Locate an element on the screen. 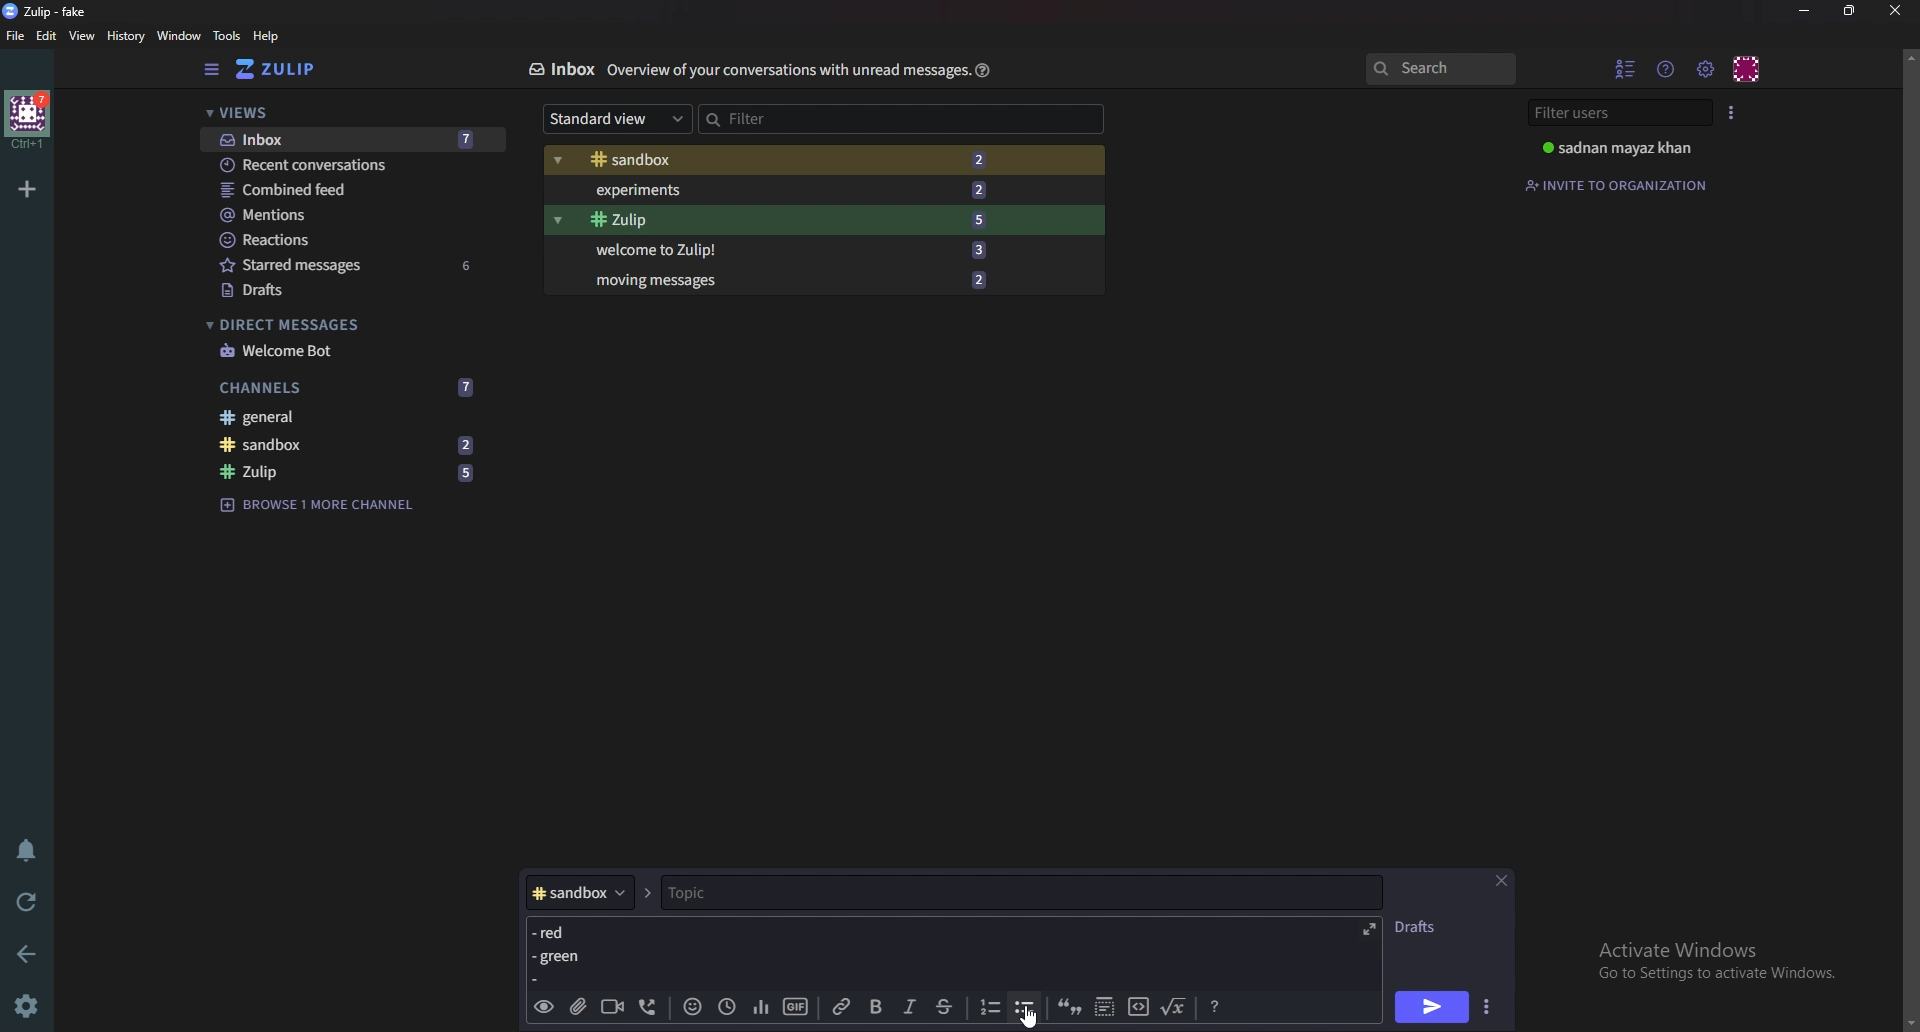 This screenshot has height=1032, width=1920. Minimize is located at coordinates (1807, 11).